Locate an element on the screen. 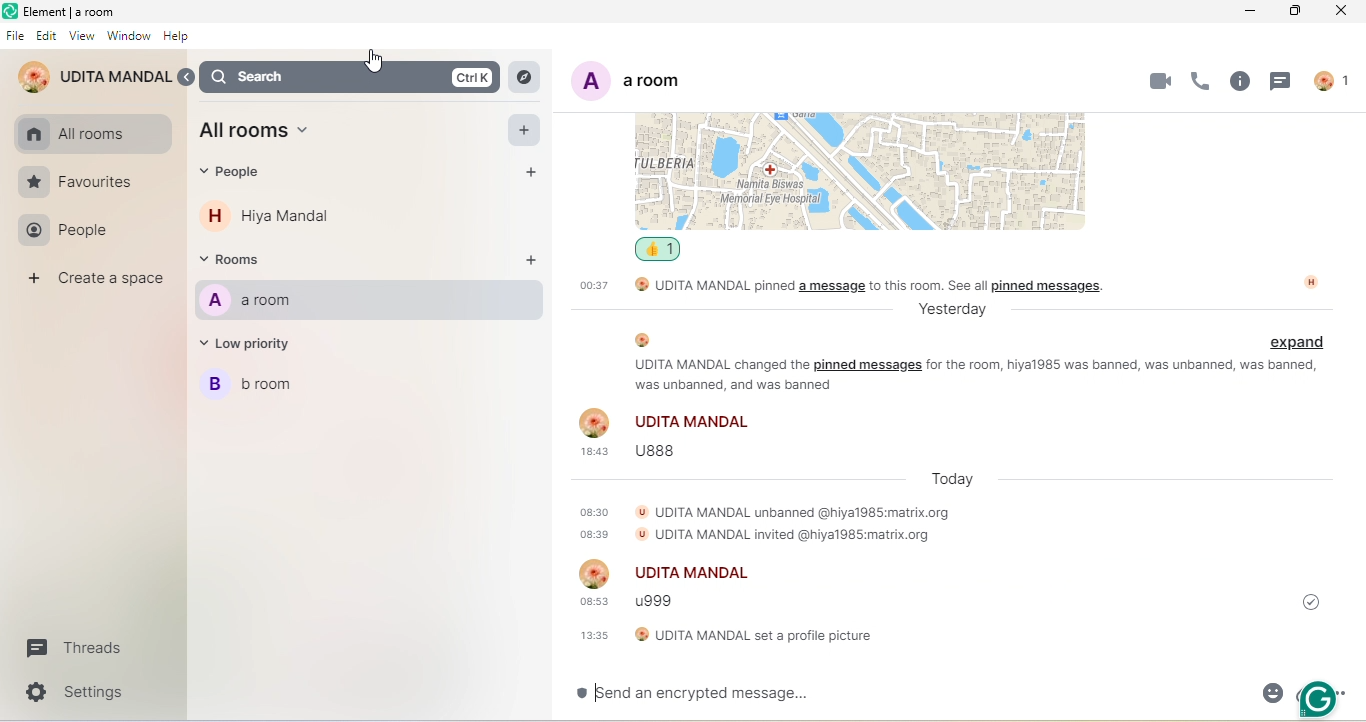  > Edit is located at coordinates (47, 35).